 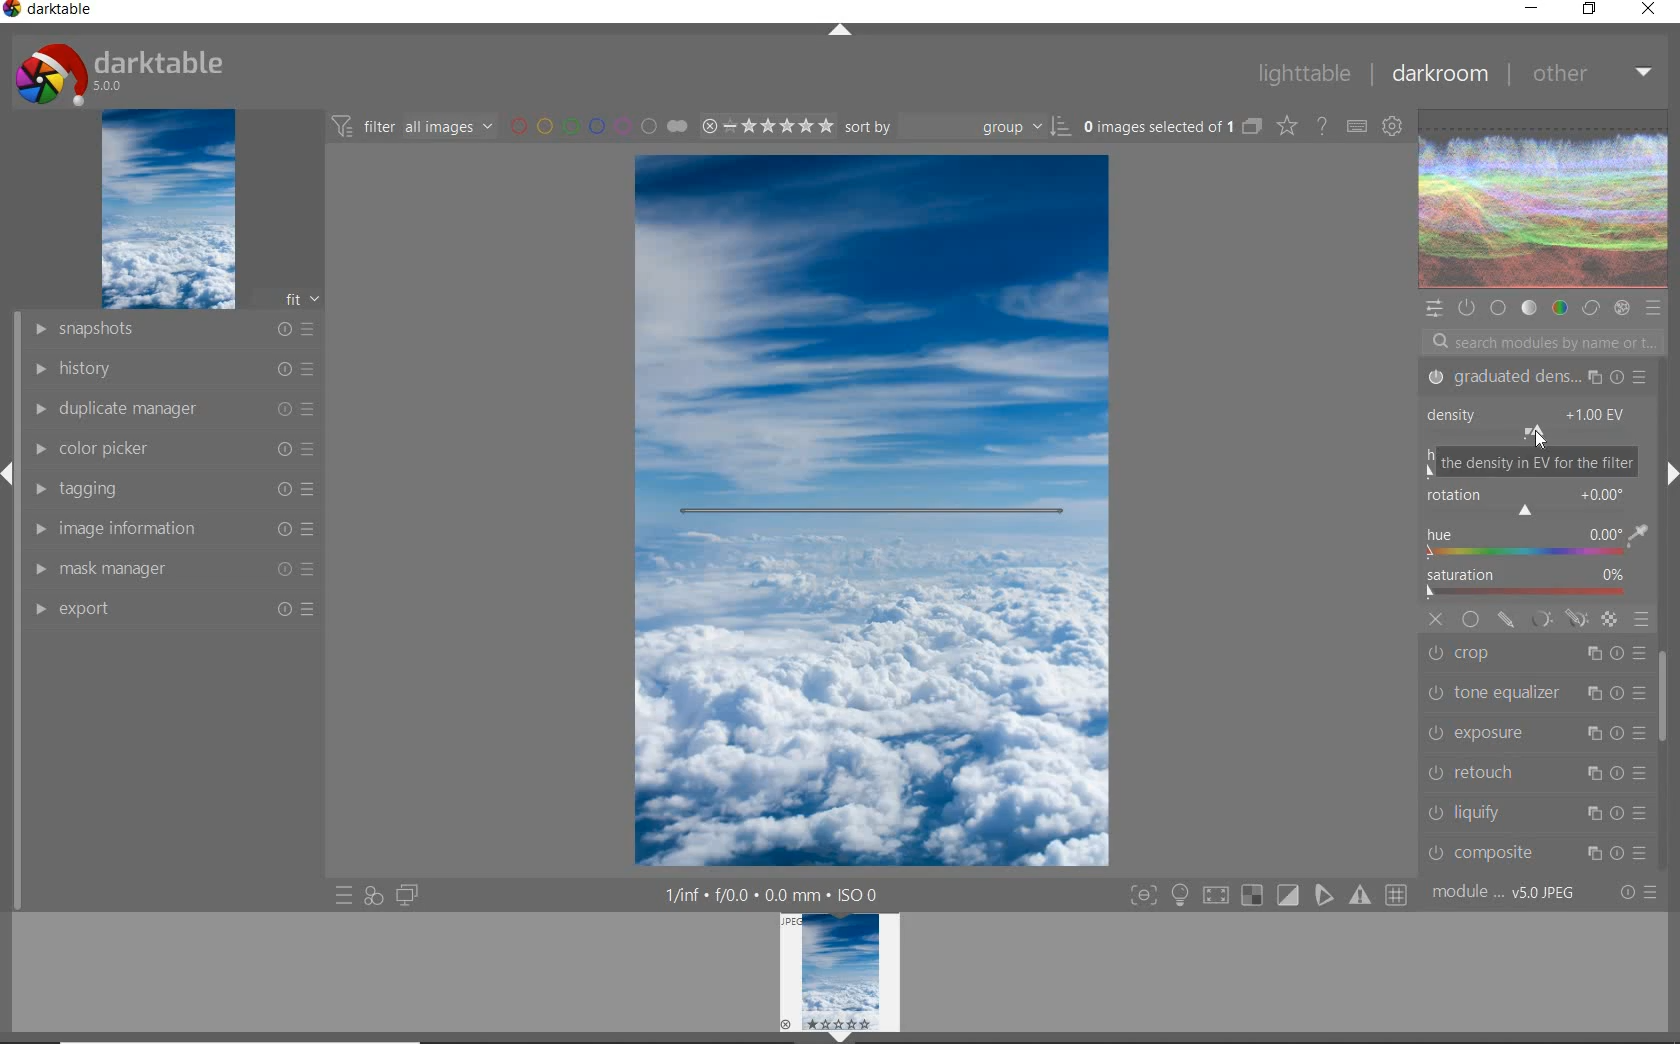 What do you see at coordinates (1253, 125) in the screenshot?
I see `COLLAPSE GROUPED IMAGES` at bounding box center [1253, 125].